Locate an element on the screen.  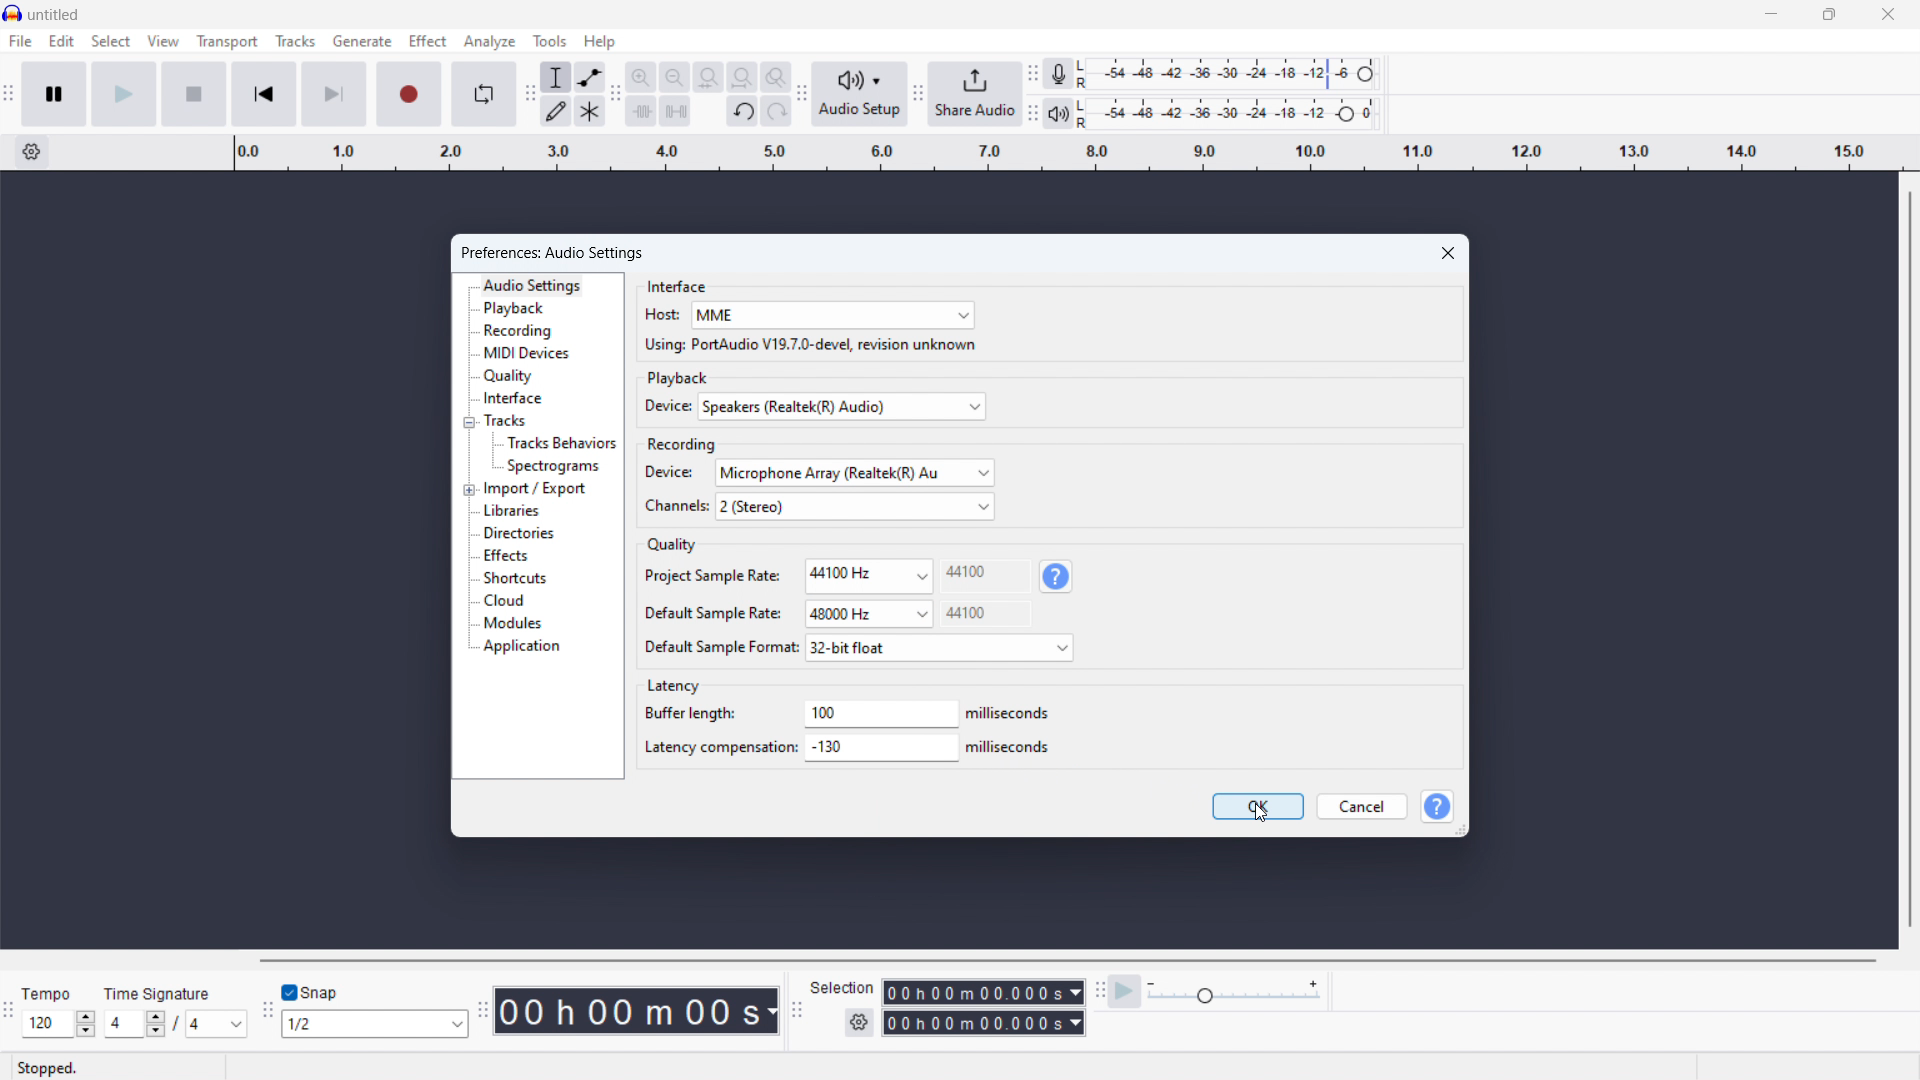
edit toolbar is located at coordinates (615, 97).